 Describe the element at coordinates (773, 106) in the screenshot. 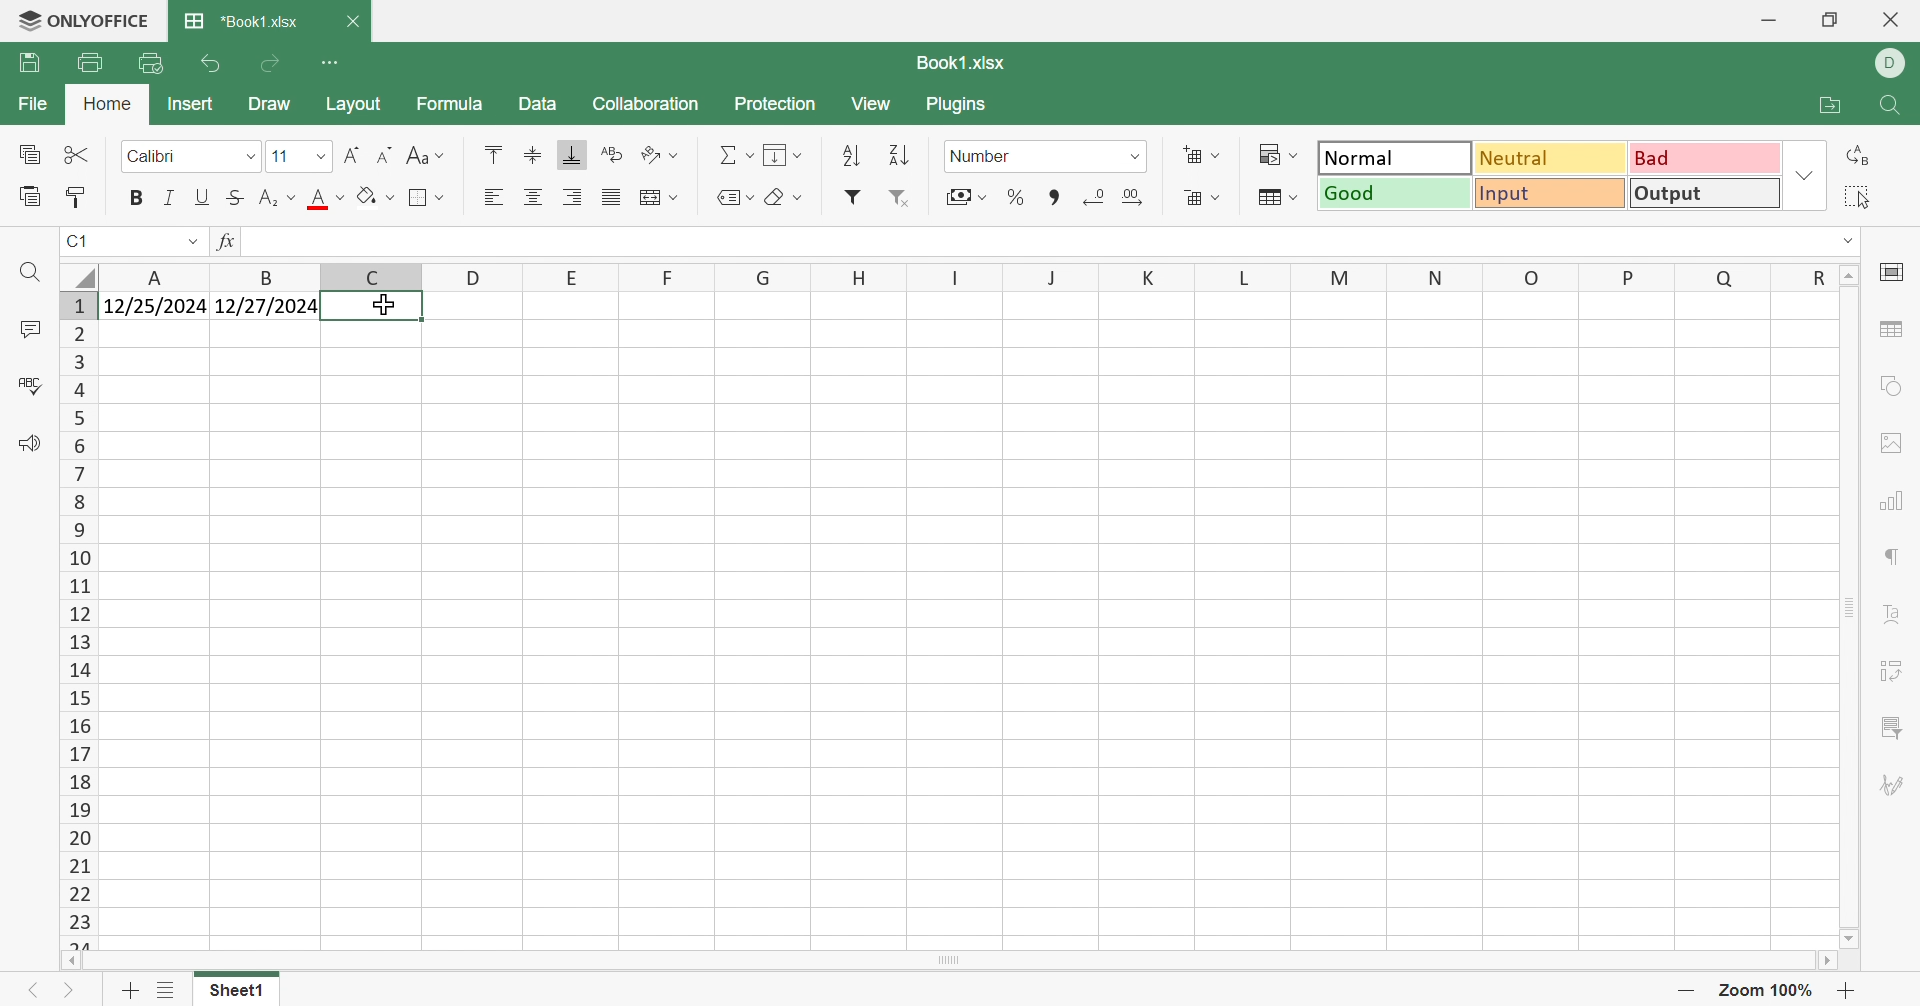

I see `Protection` at that location.